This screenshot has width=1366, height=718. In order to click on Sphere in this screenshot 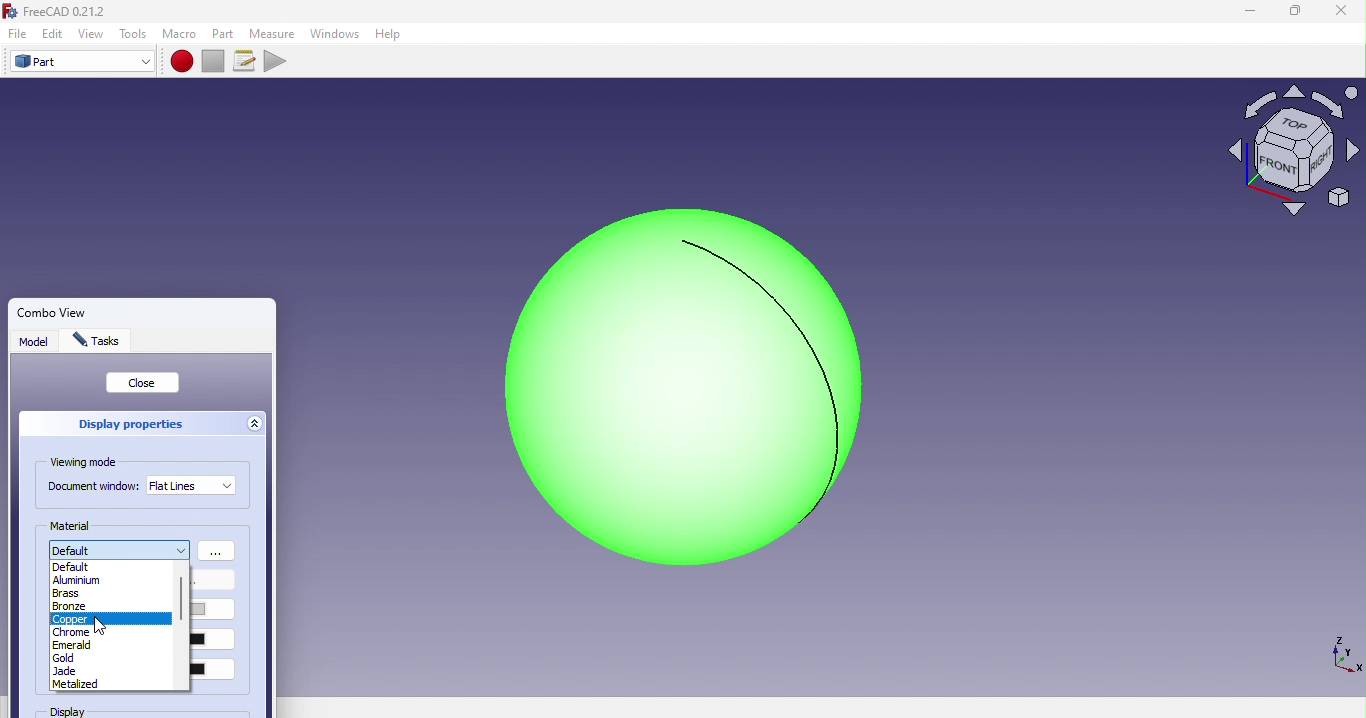, I will do `click(670, 387)`.